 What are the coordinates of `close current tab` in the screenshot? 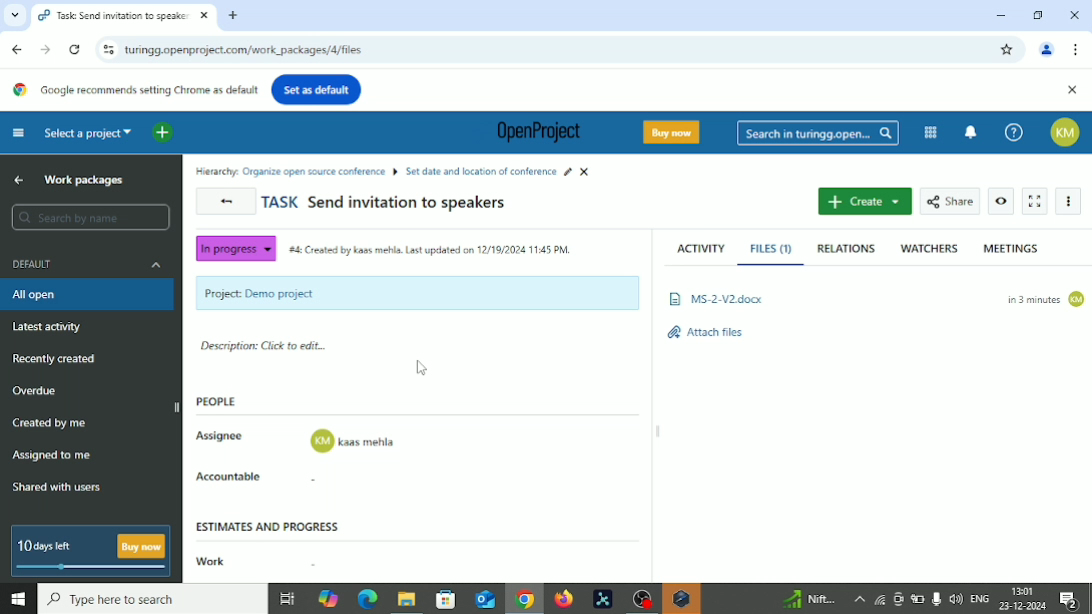 It's located at (203, 17).